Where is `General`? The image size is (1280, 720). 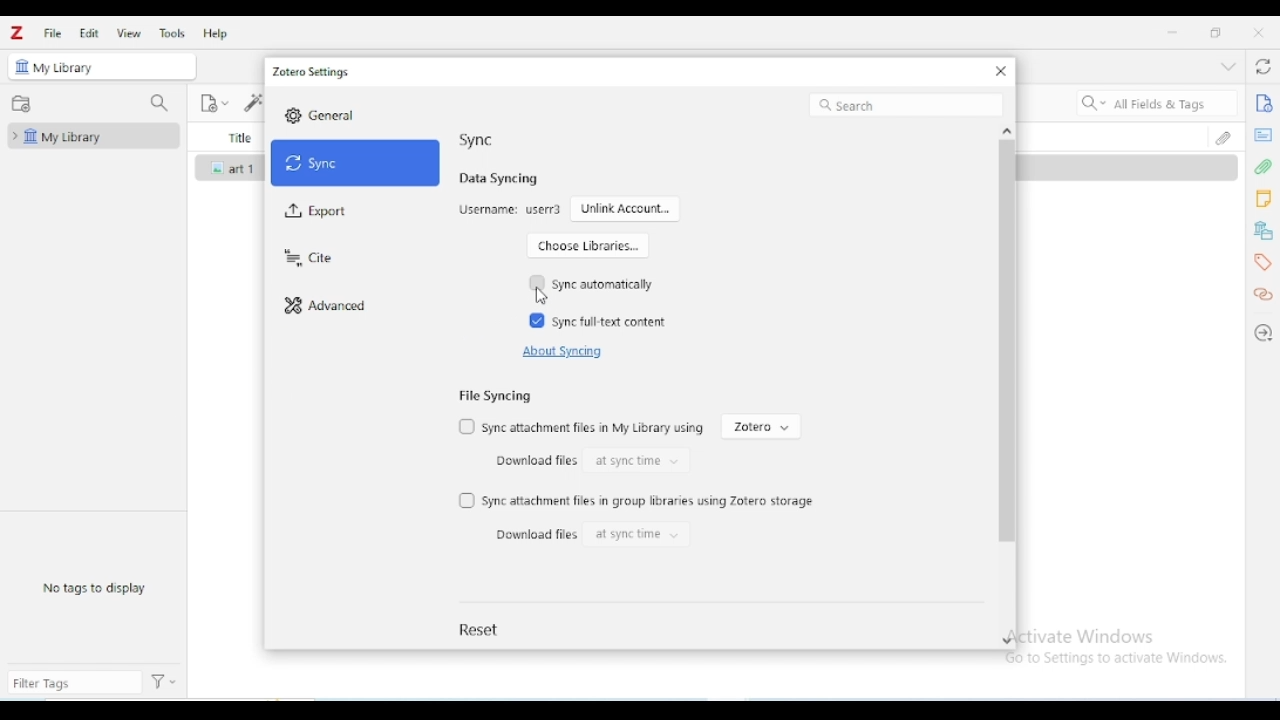
General is located at coordinates (334, 115).